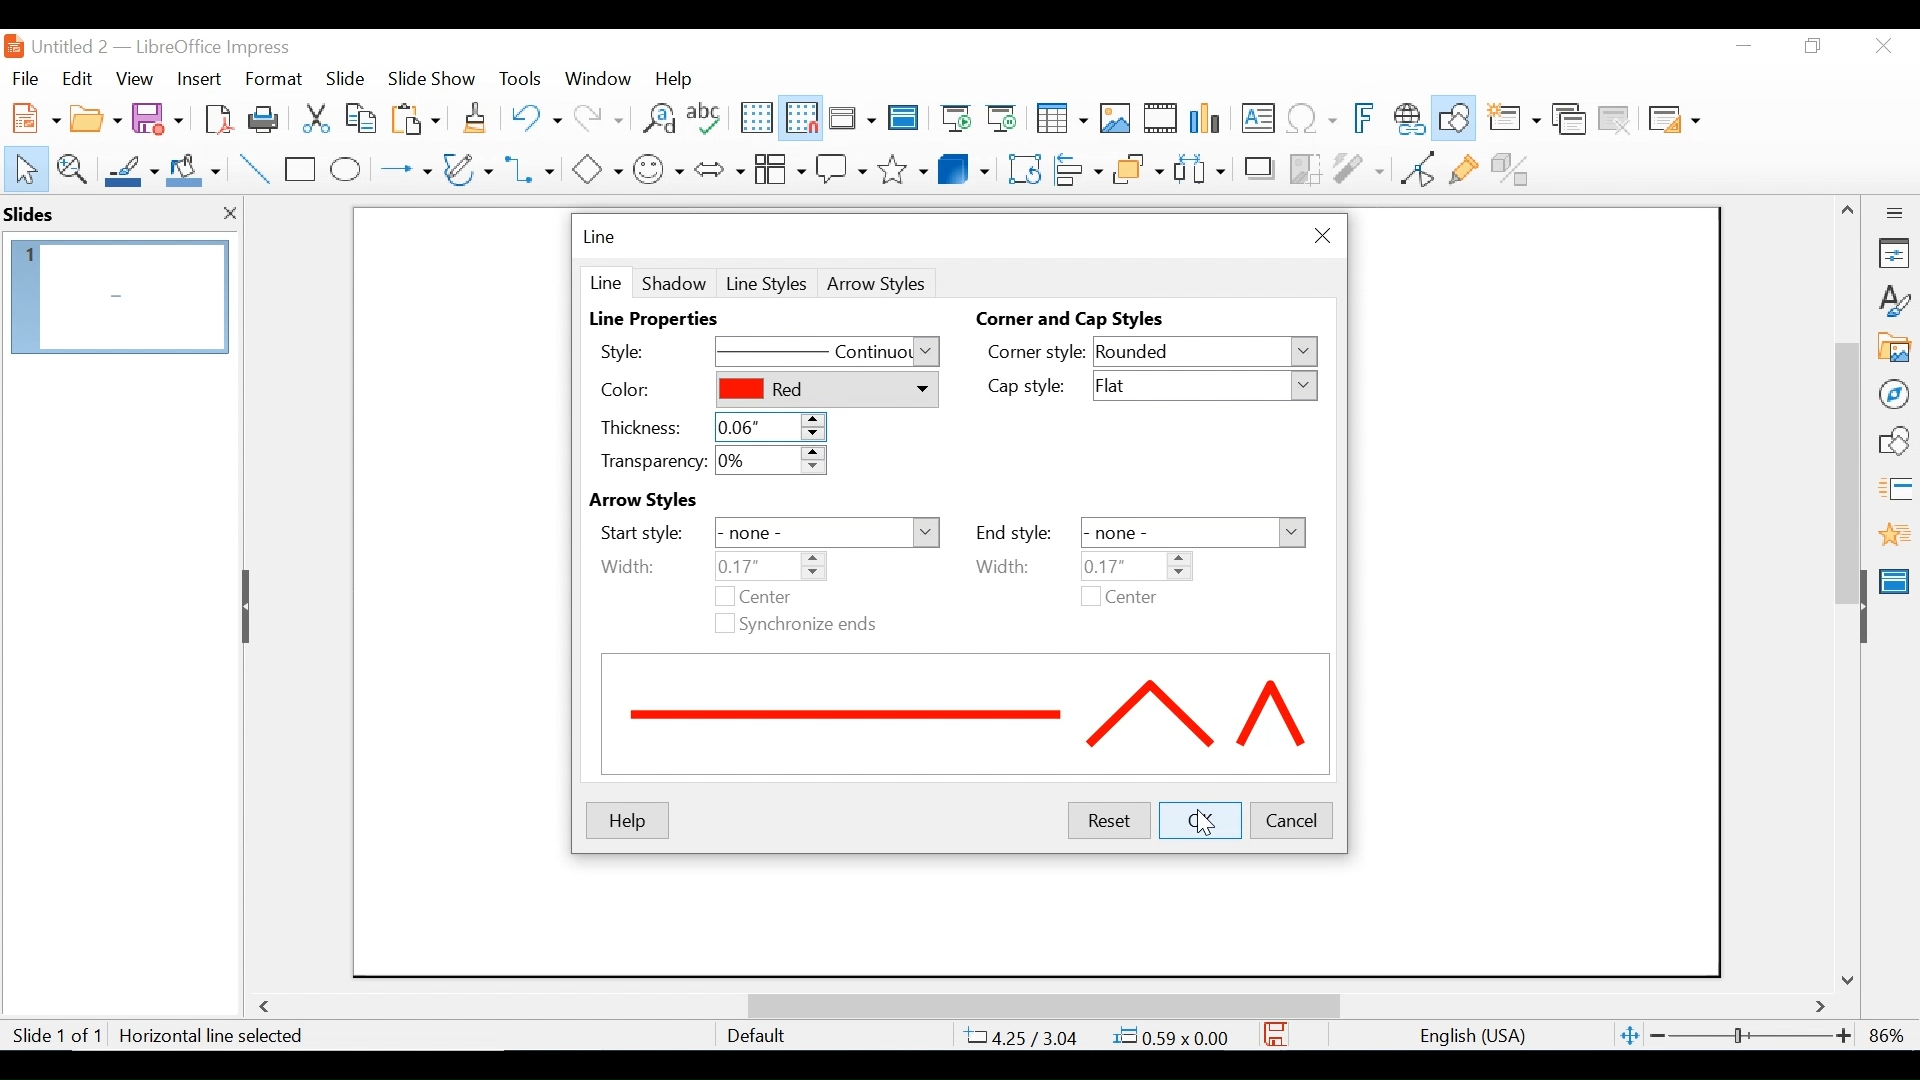  What do you see at coordinates (421, 118) in the screenshot?
I see `Paste` at bounding box center [421, 118].